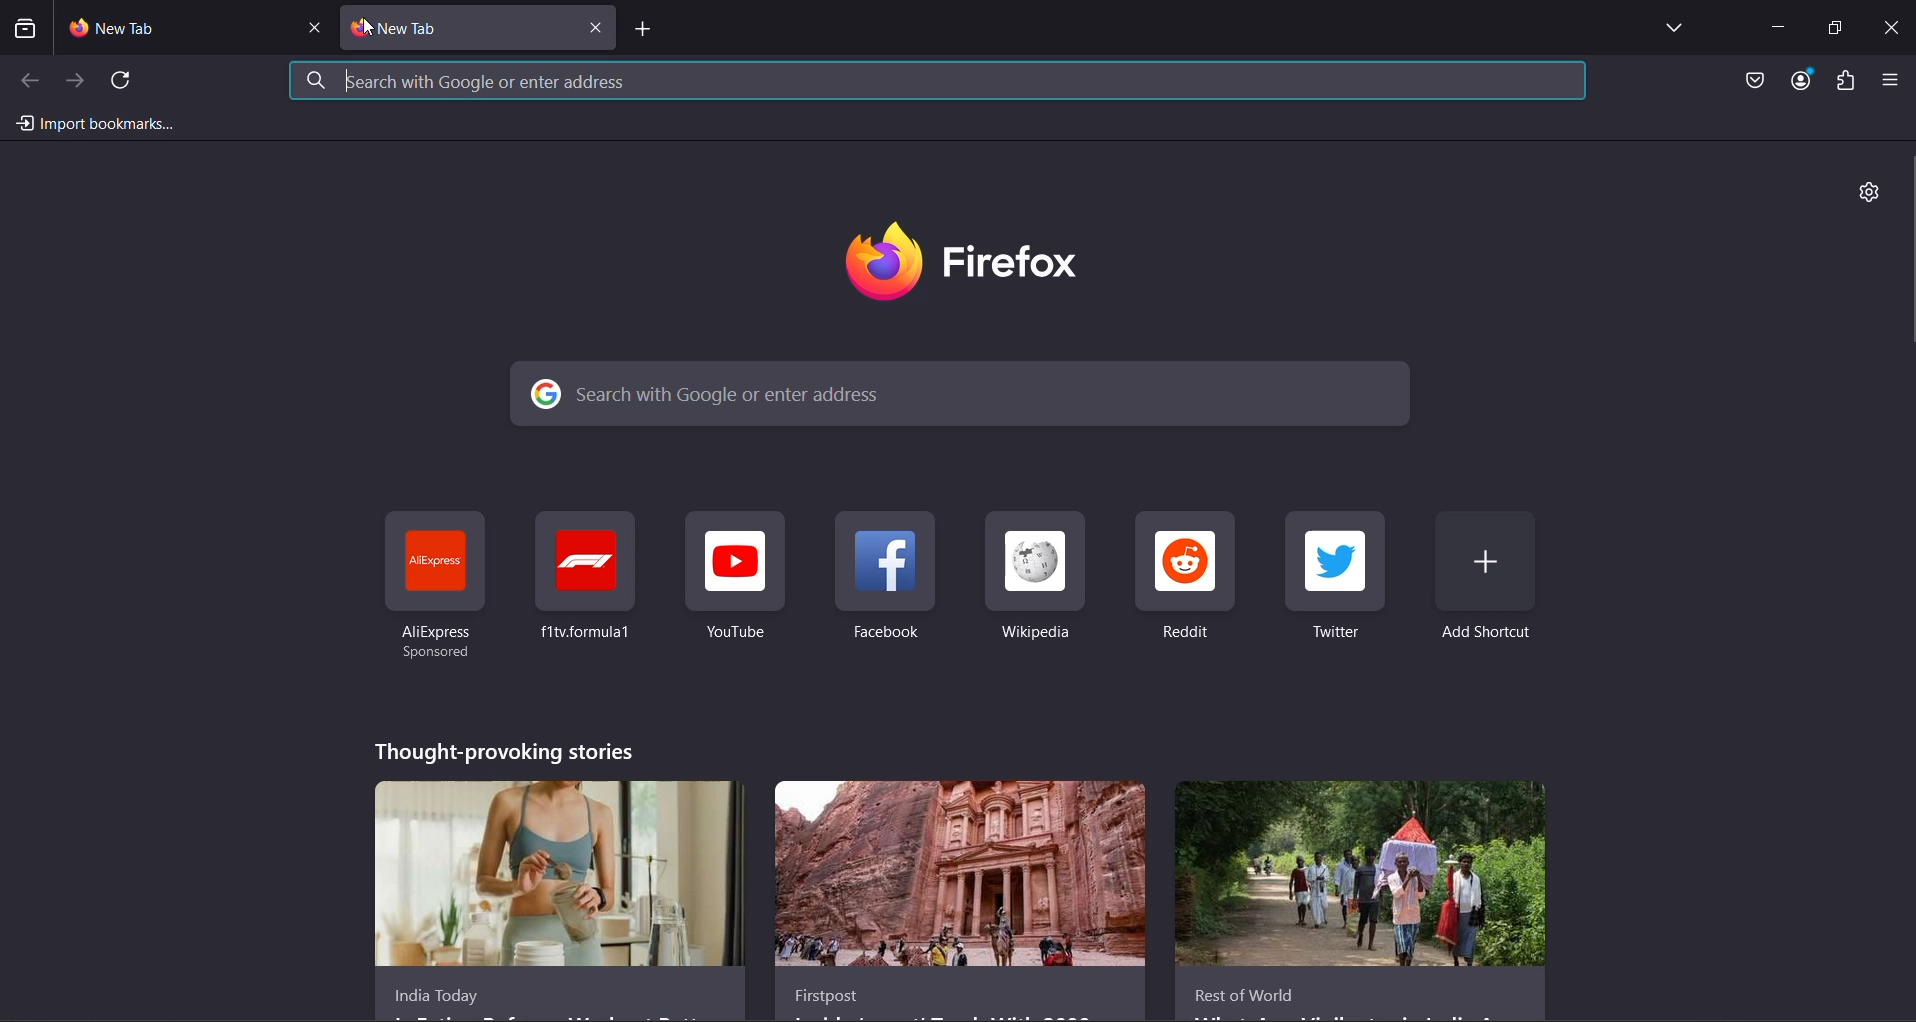 The height and width of the screenshot is (1022, 1916). I want to click on extensions, so click(1848, 81).